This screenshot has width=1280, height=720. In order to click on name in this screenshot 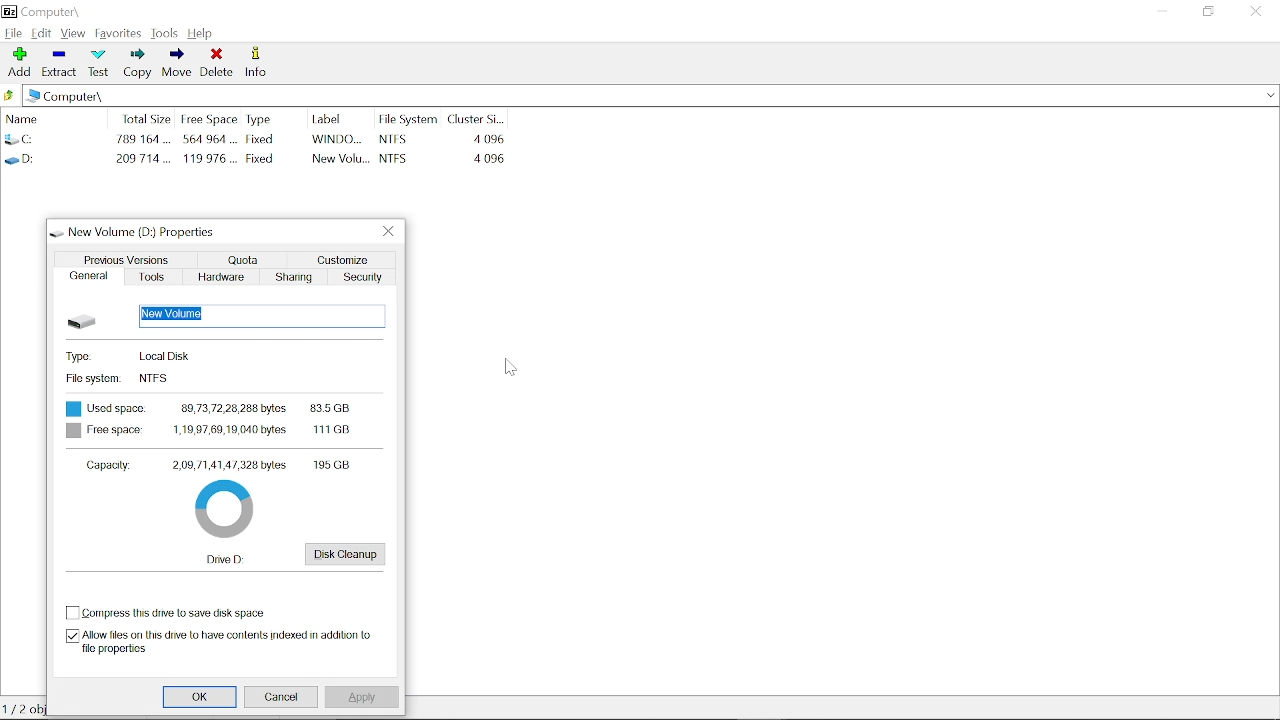, I will do `click(50, 117)`.